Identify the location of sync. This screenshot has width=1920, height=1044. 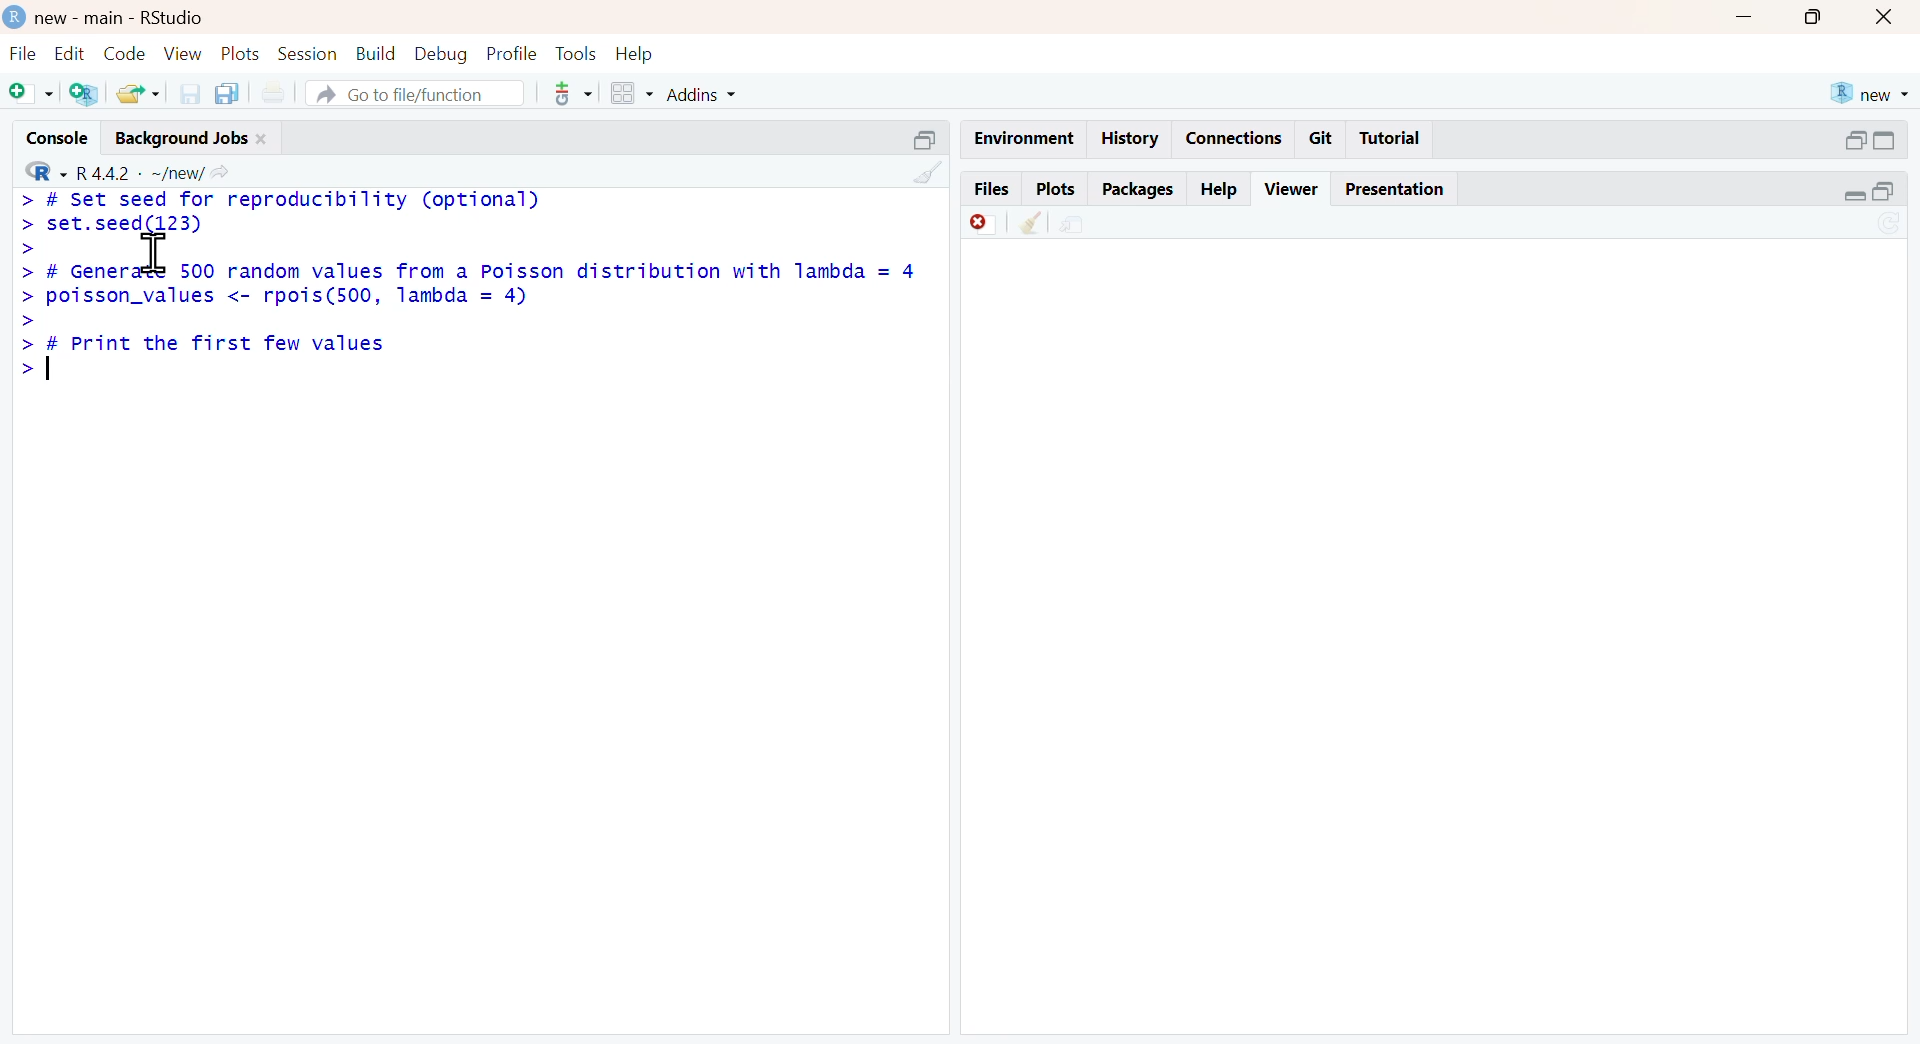
(1889, 223).